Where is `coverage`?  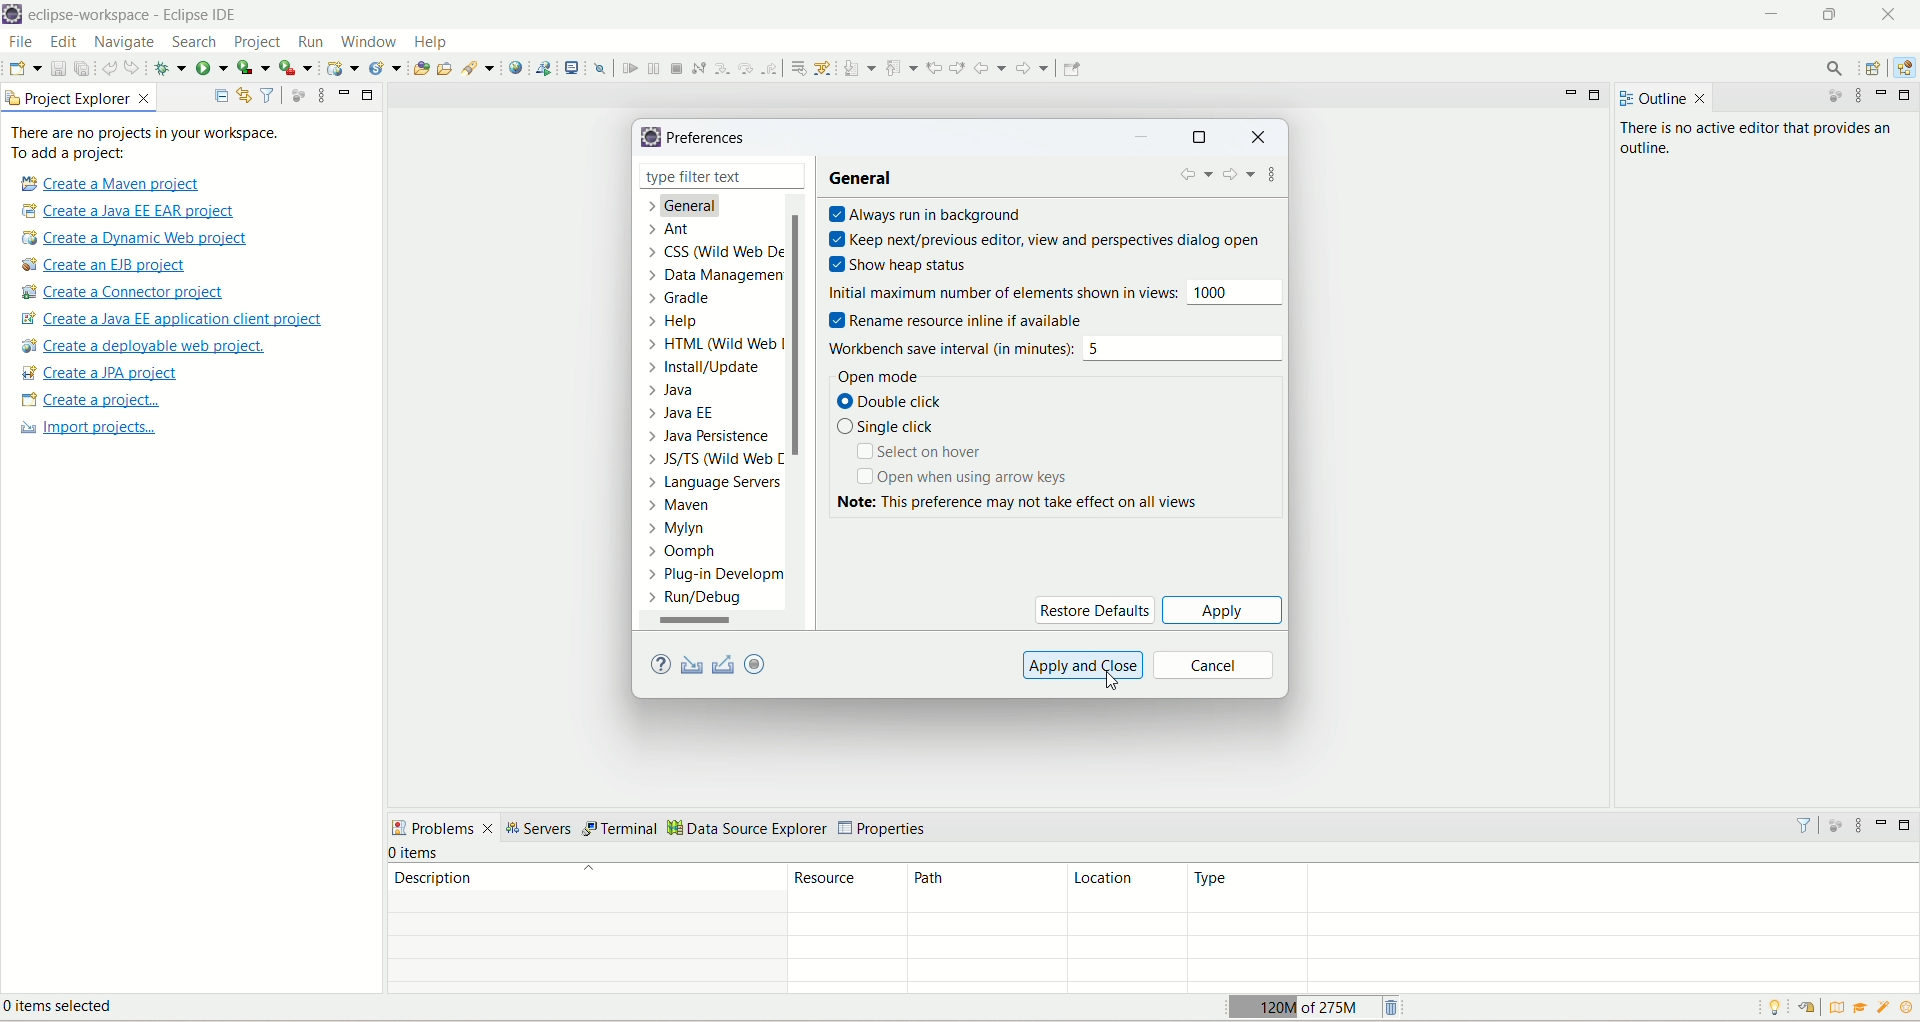 coverage is located at coordinates (253, 66).